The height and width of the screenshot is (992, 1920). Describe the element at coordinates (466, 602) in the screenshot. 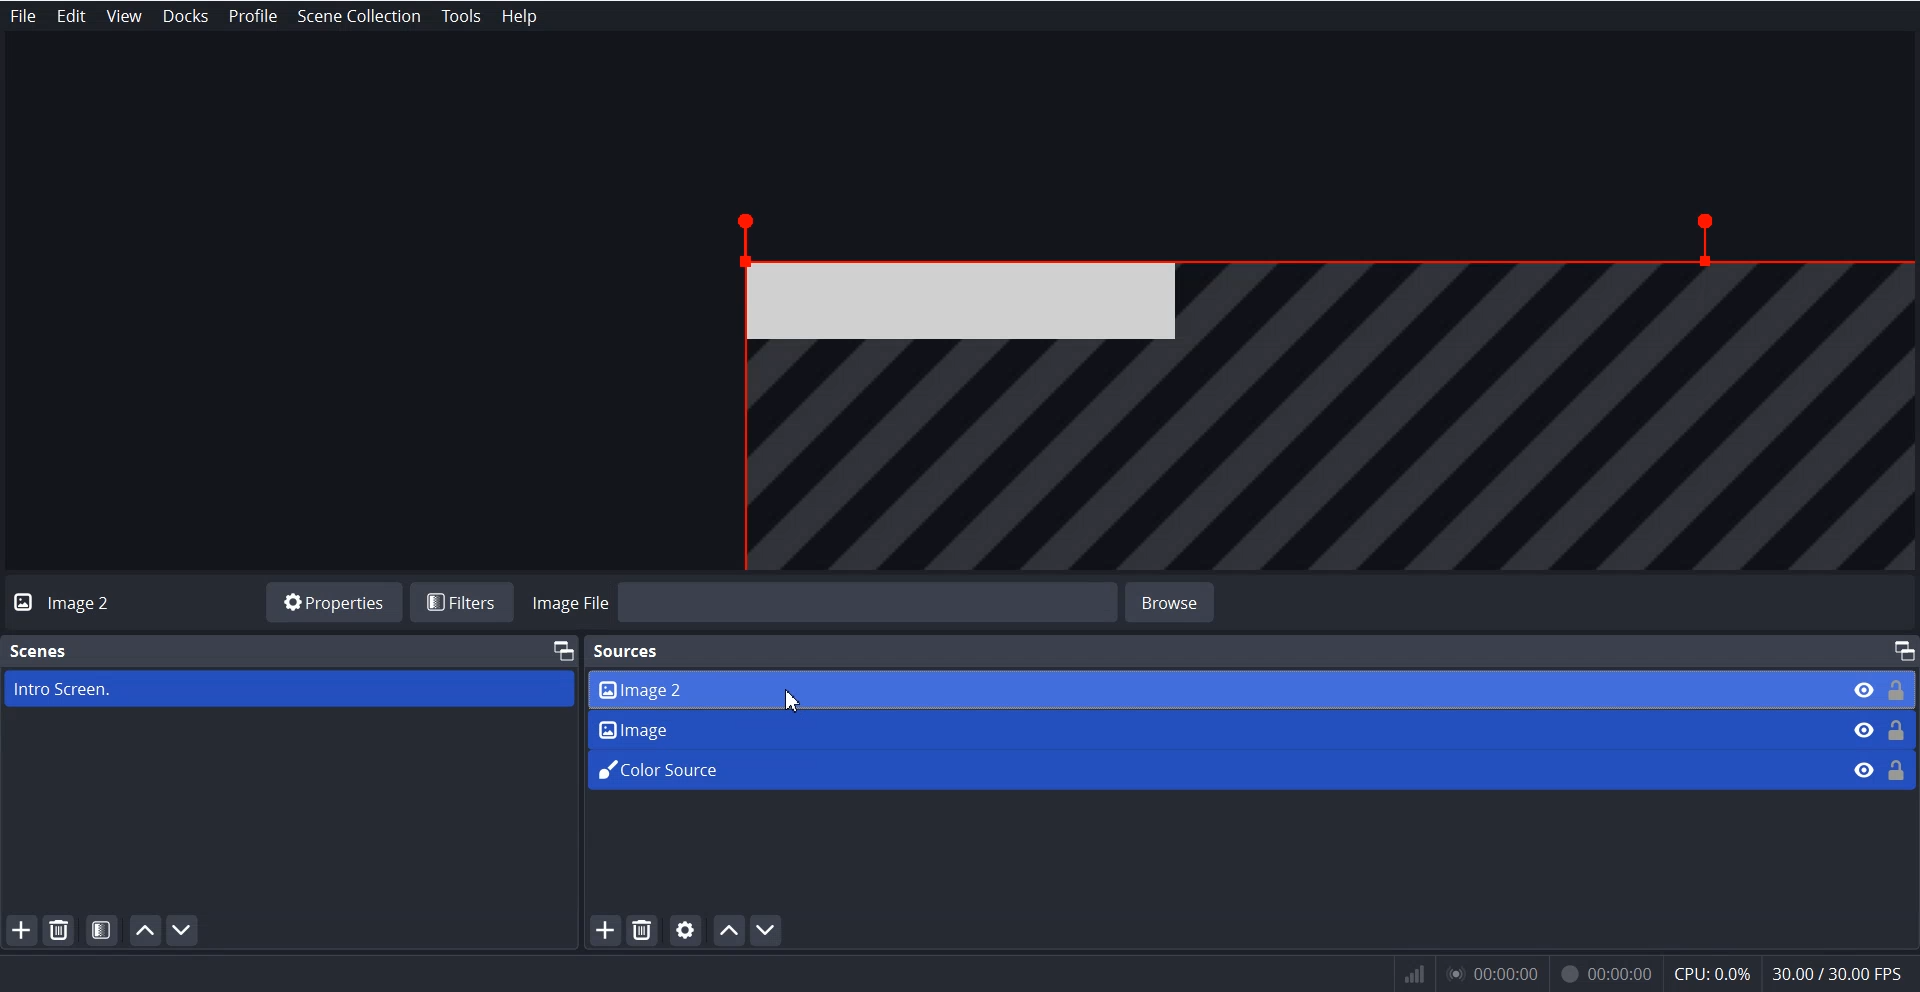

I see `Filters` at that location.